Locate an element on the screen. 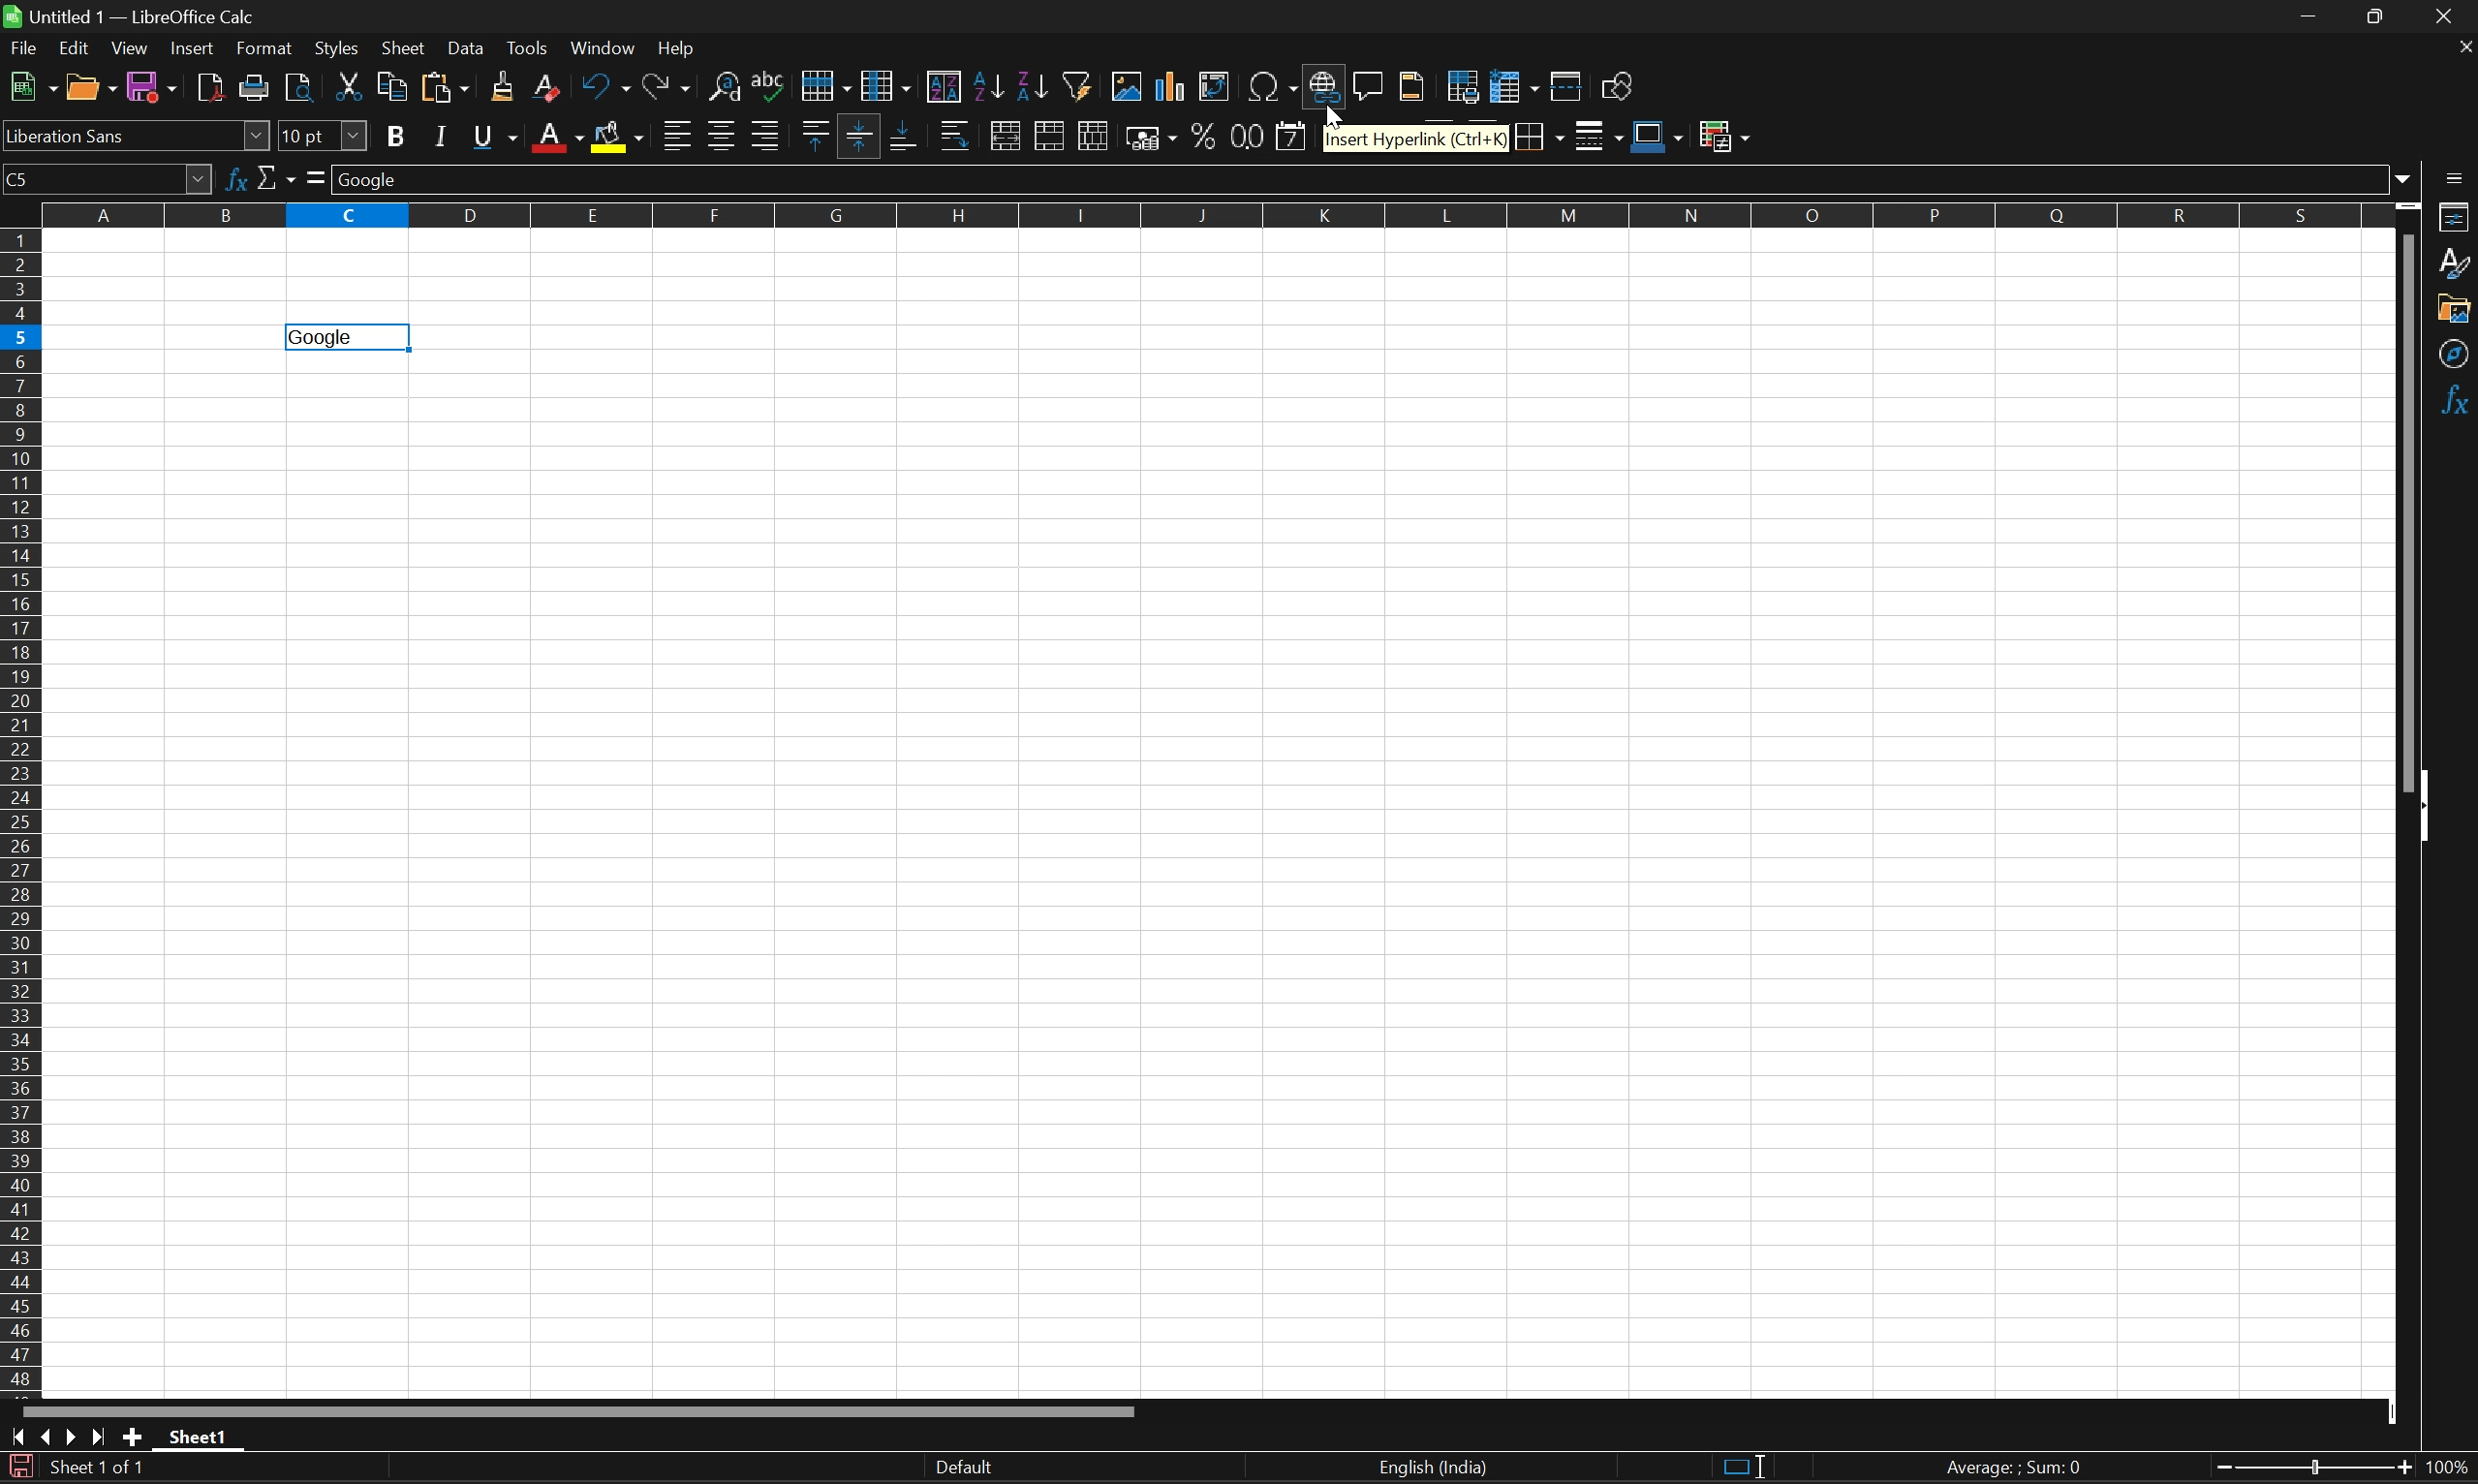 The width and height of the screenshot is (2478, 1484). Merge and center or unmerge cells depending on the current toggle state is located at coordinates (1010, 134).